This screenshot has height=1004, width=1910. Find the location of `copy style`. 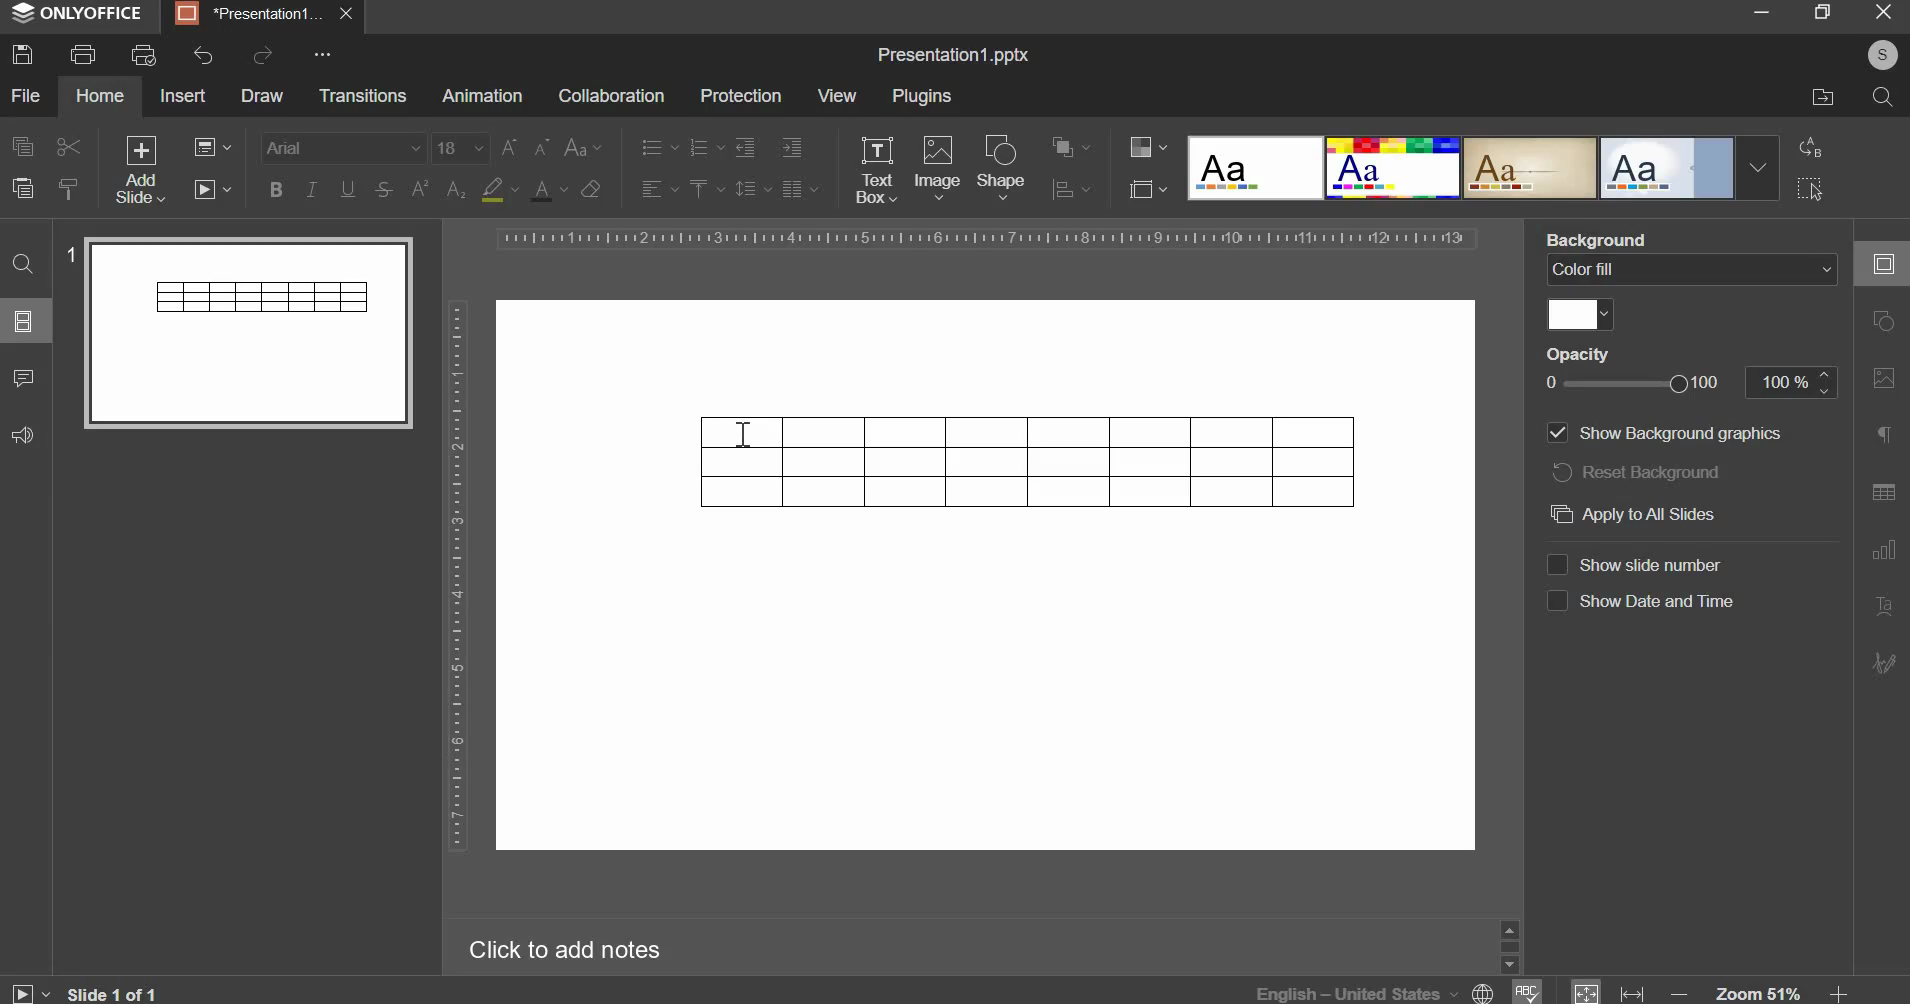

copy style is located at coordinates (71, 189).